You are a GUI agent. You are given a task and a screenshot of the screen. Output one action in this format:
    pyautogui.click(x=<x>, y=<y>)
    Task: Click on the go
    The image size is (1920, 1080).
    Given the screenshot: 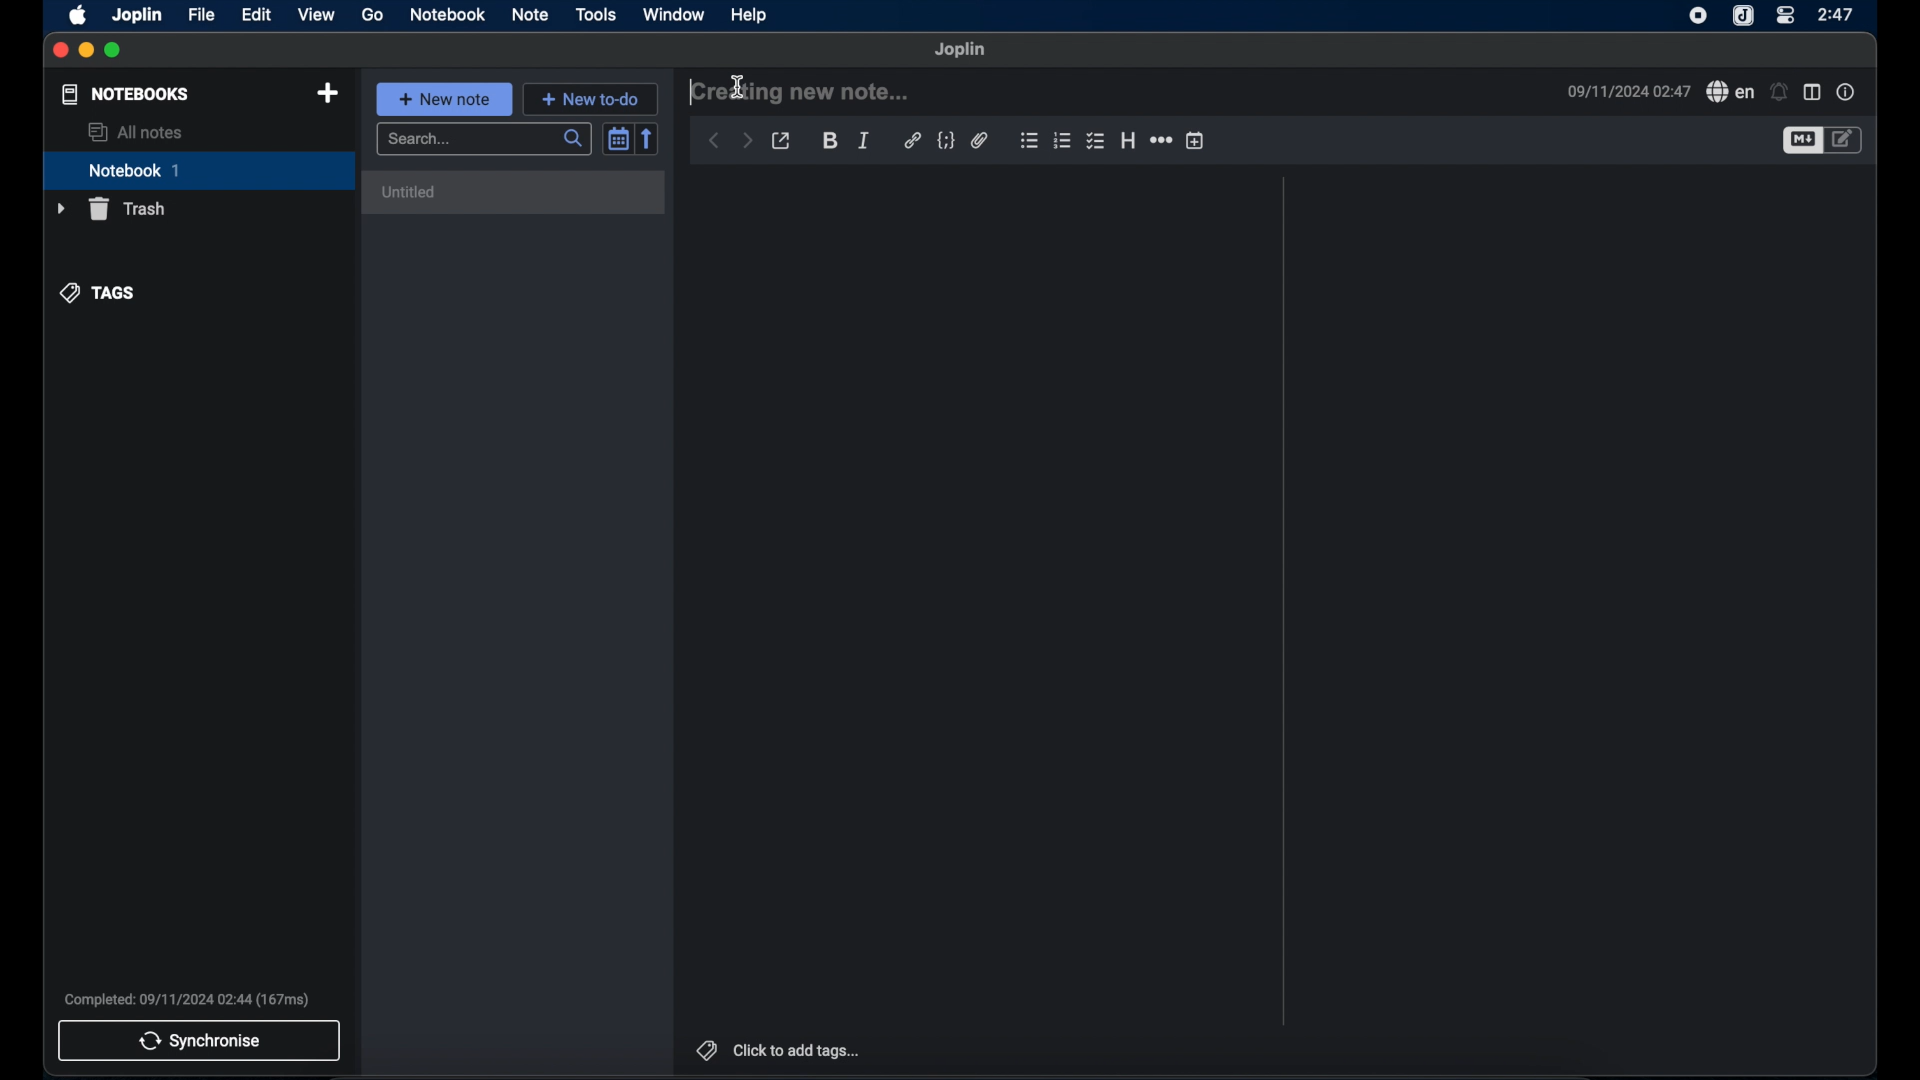 What is the action you would take?
    pyautogui.click(x=373, y=16)
    